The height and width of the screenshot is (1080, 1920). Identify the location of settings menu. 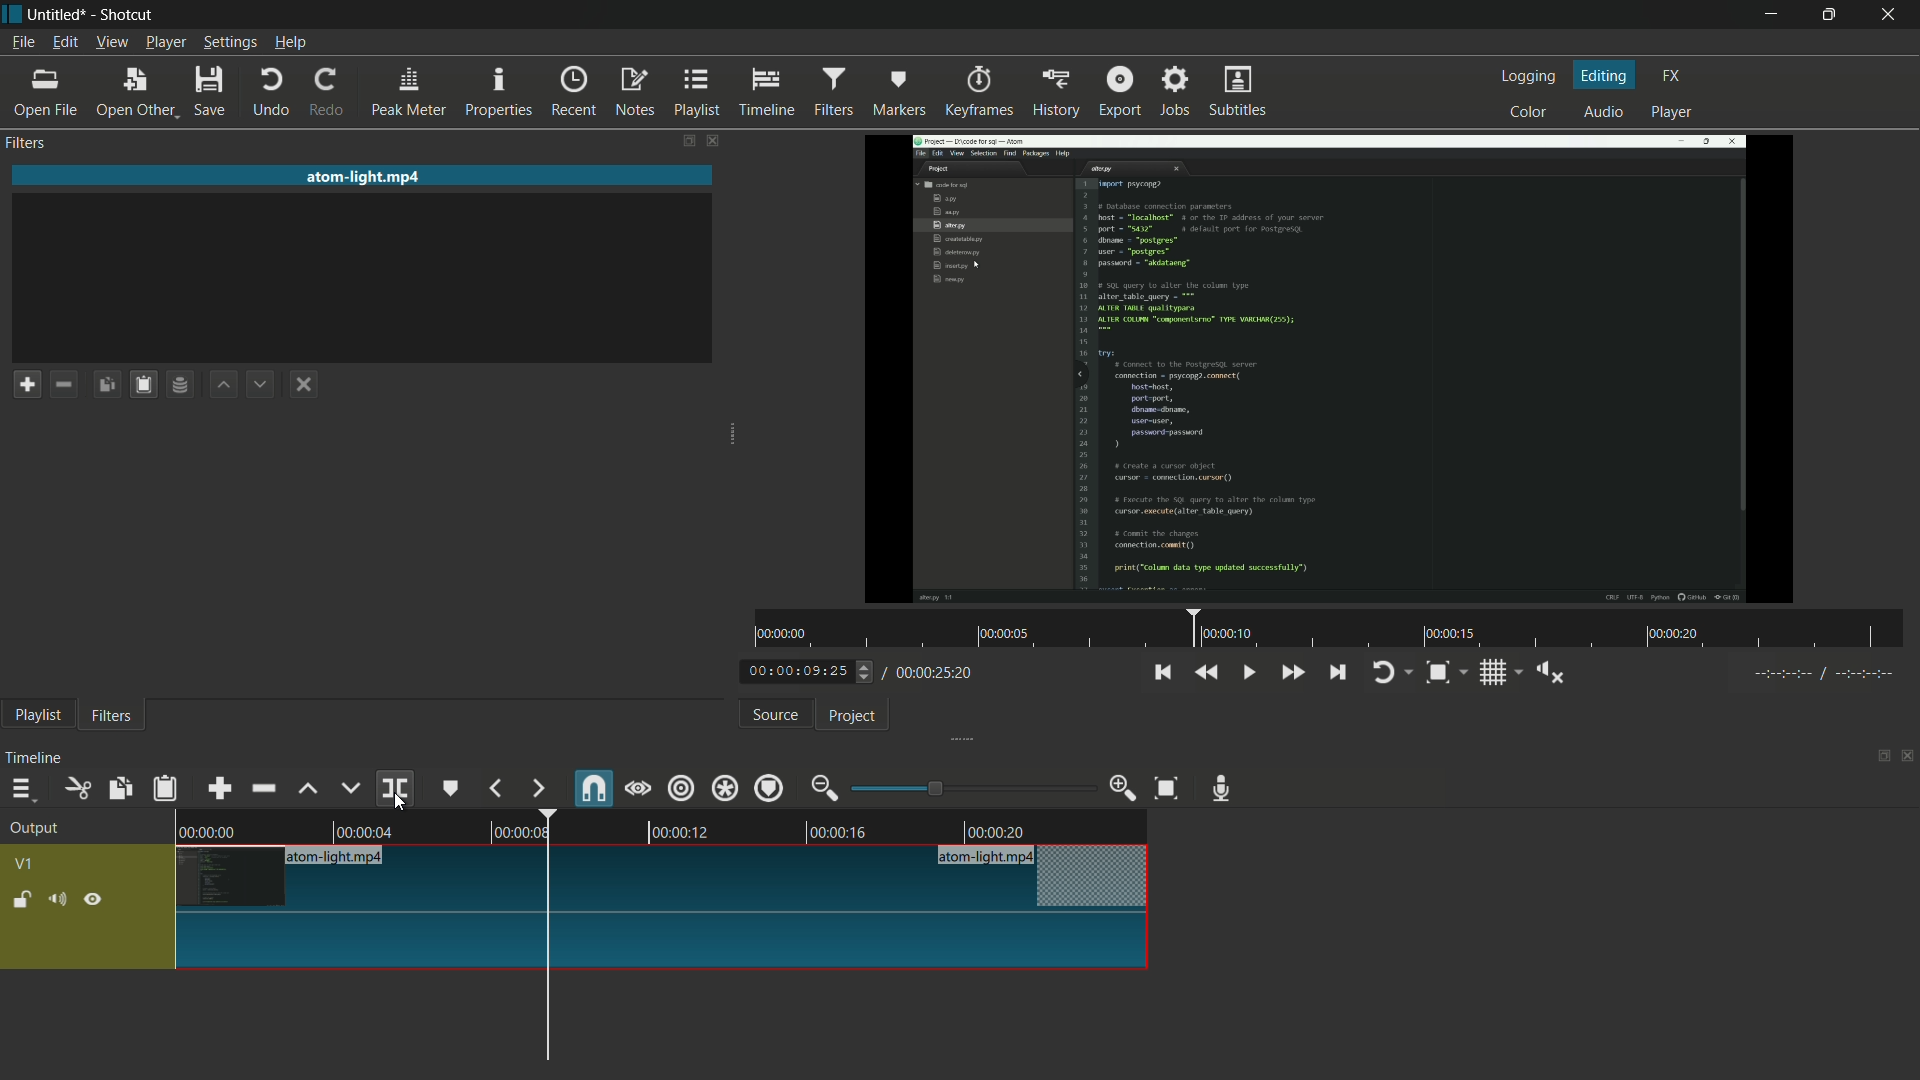
(229, 43).